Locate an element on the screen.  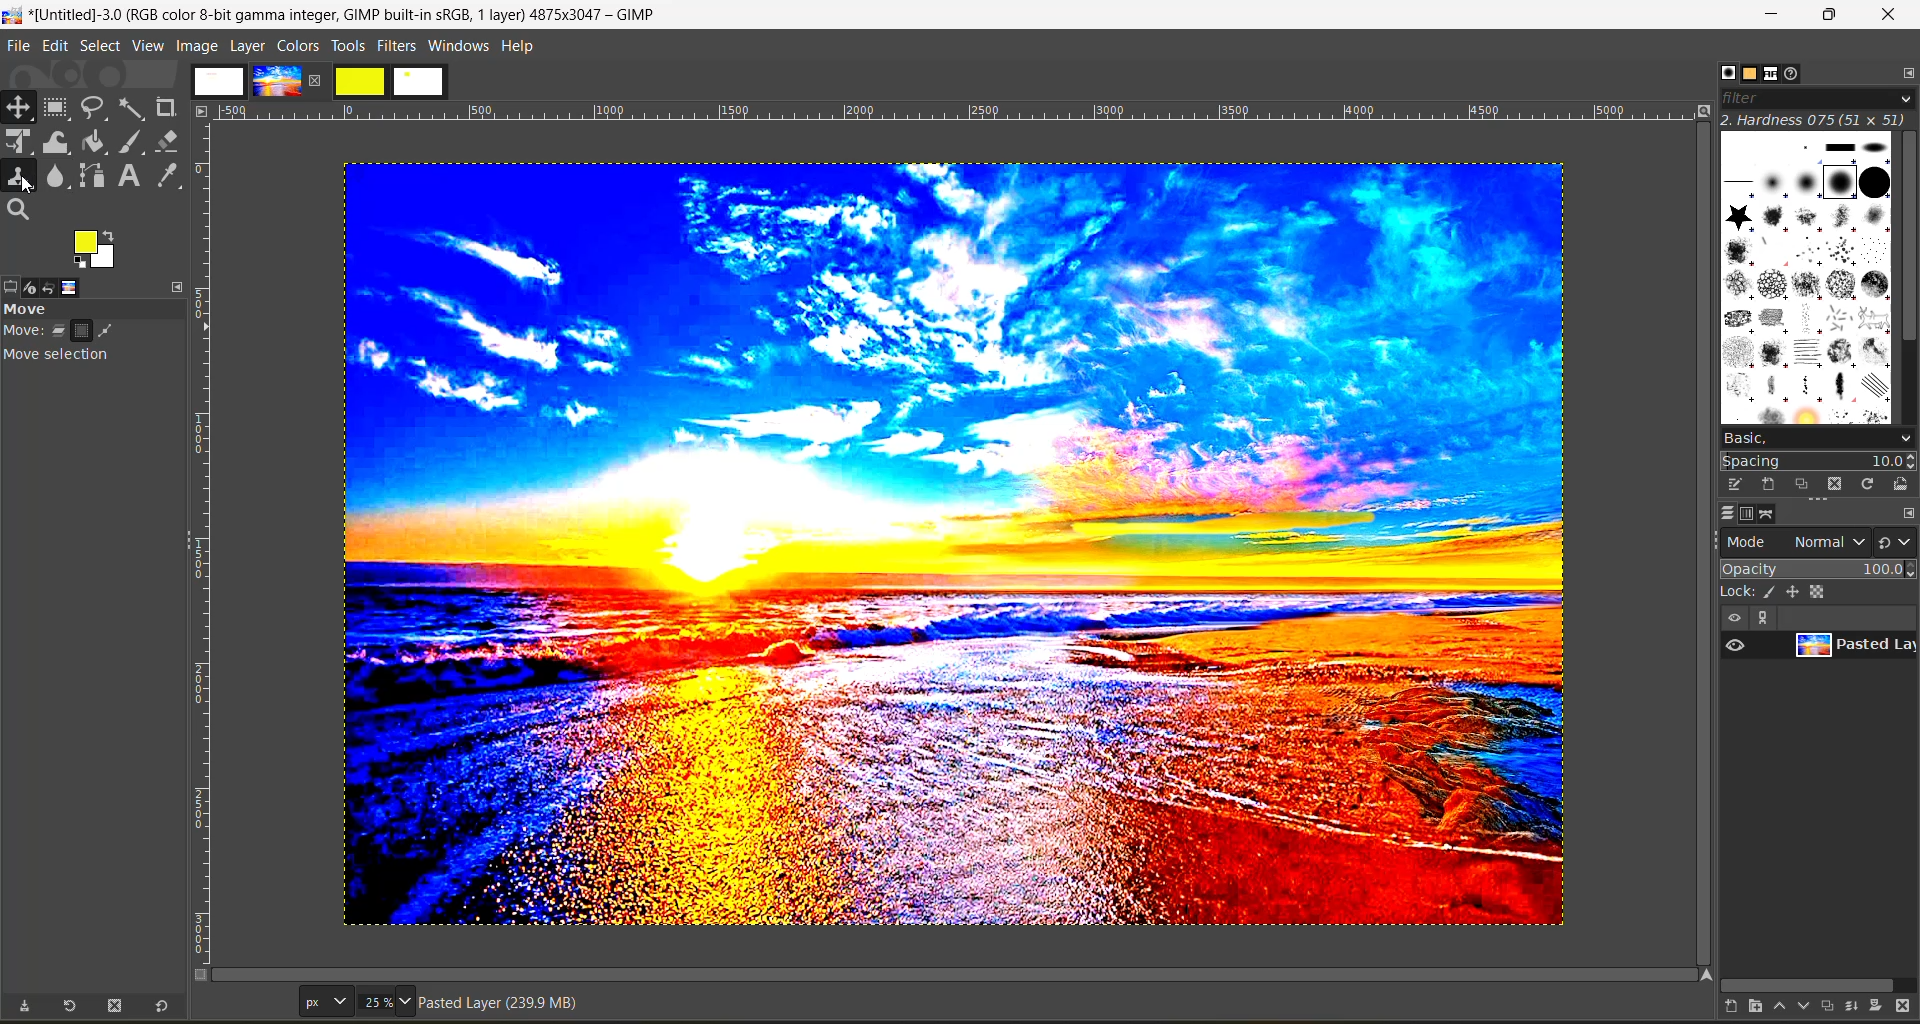
images is located at coordinates (219, 81).